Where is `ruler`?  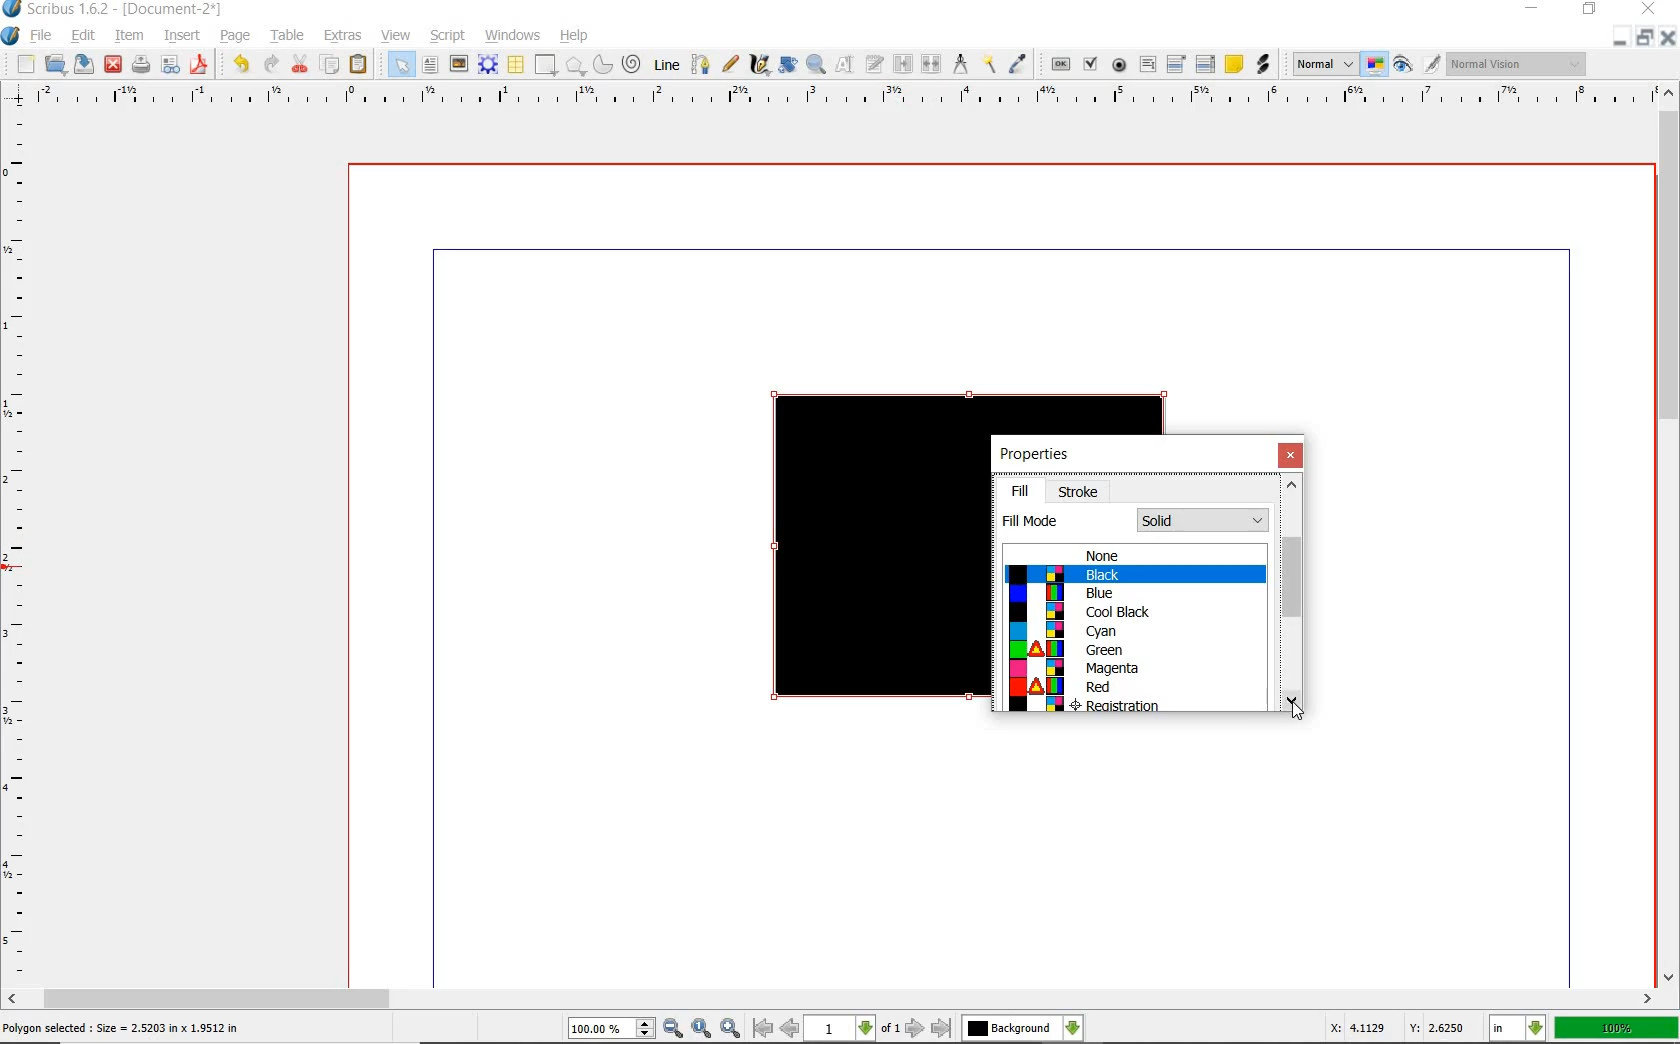
ruler is located at coordinates (837, 97).